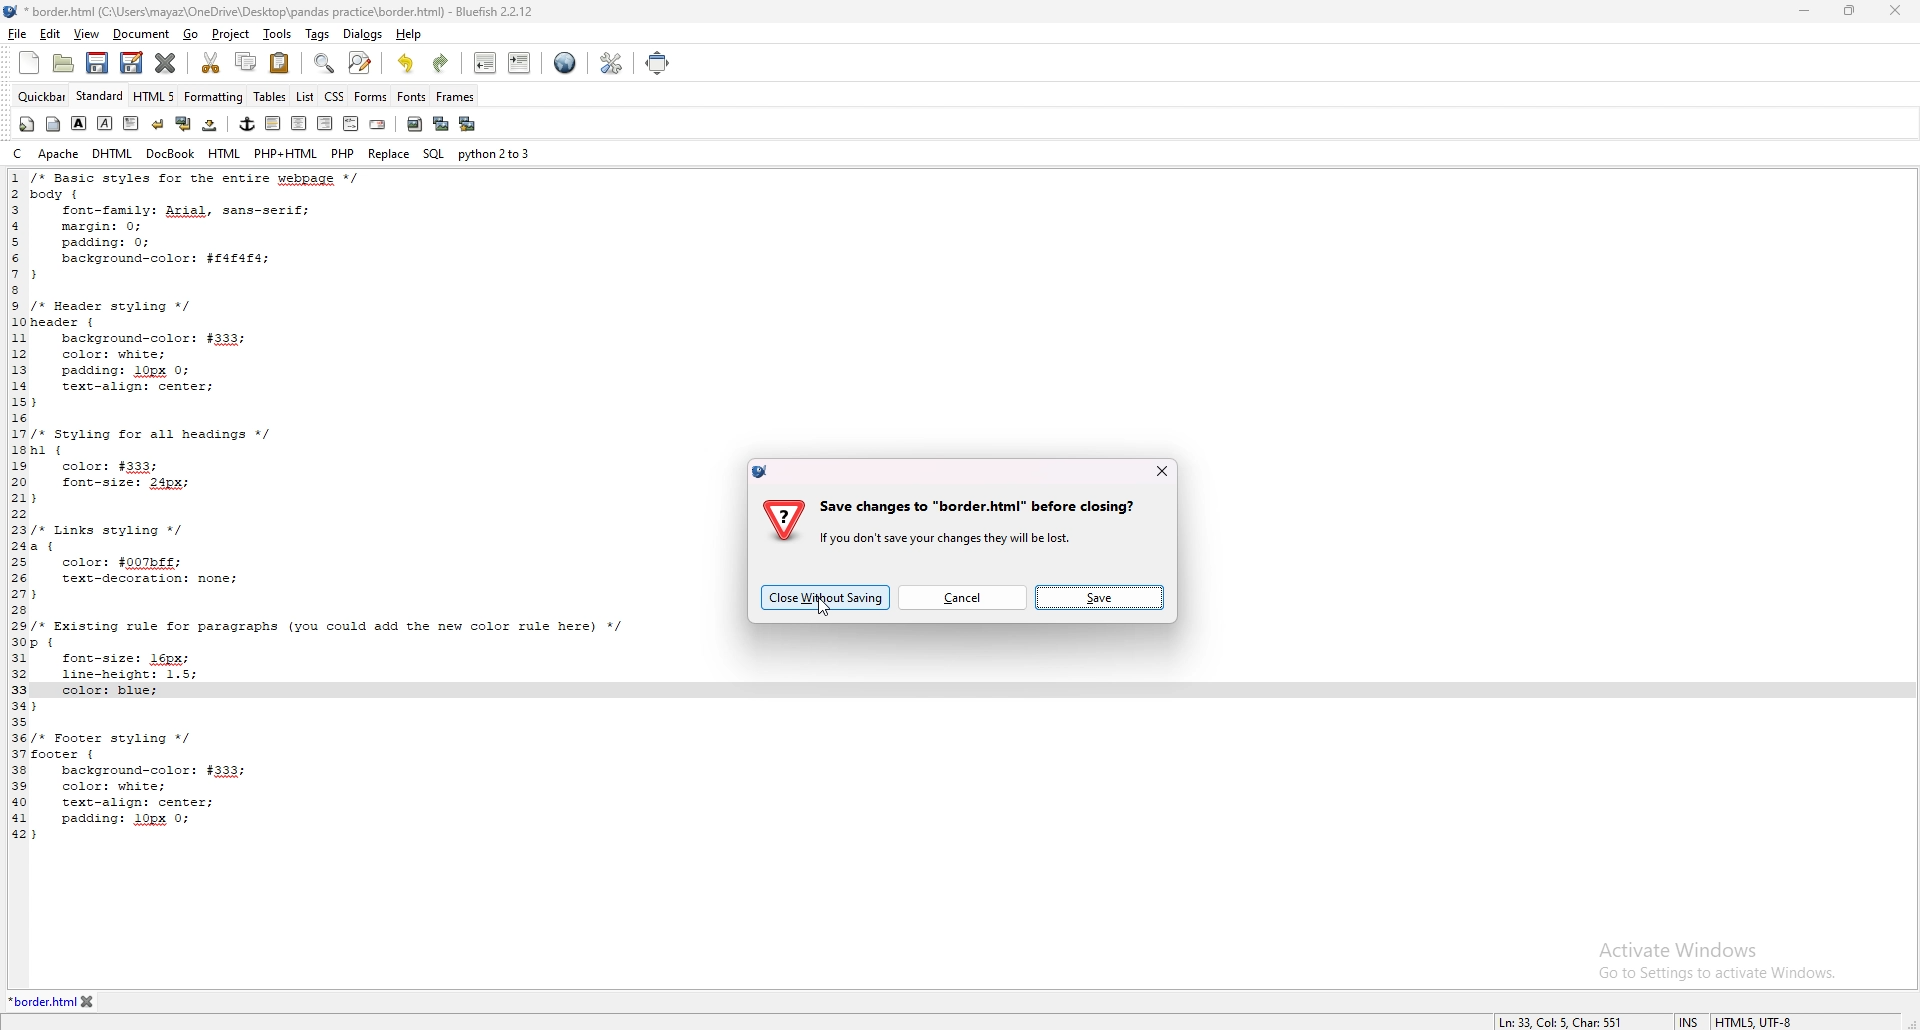 The height and width of the screenshot is (1030, 1920). Describe the element at coordinates (305, 96) in the screenshot. I see `list` at that location.